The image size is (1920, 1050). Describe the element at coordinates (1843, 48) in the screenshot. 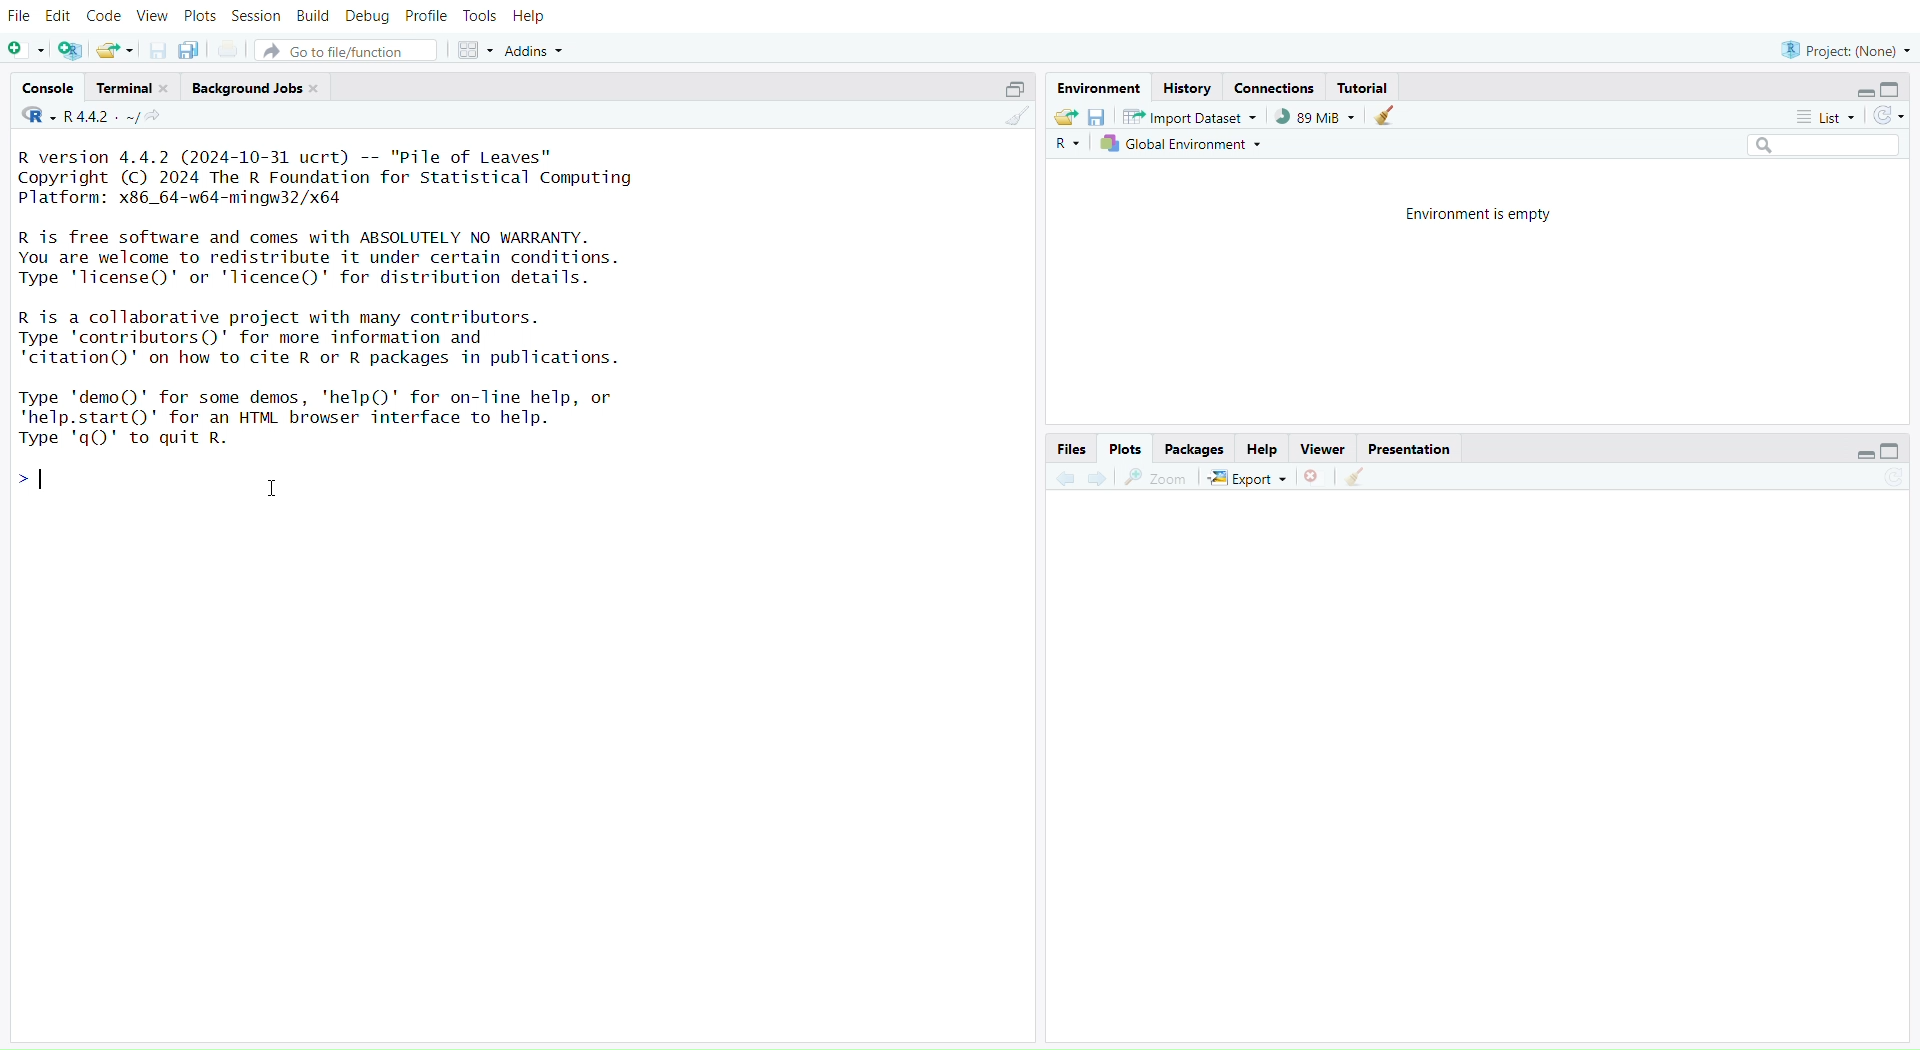

I see `Project (Note)` at that location.